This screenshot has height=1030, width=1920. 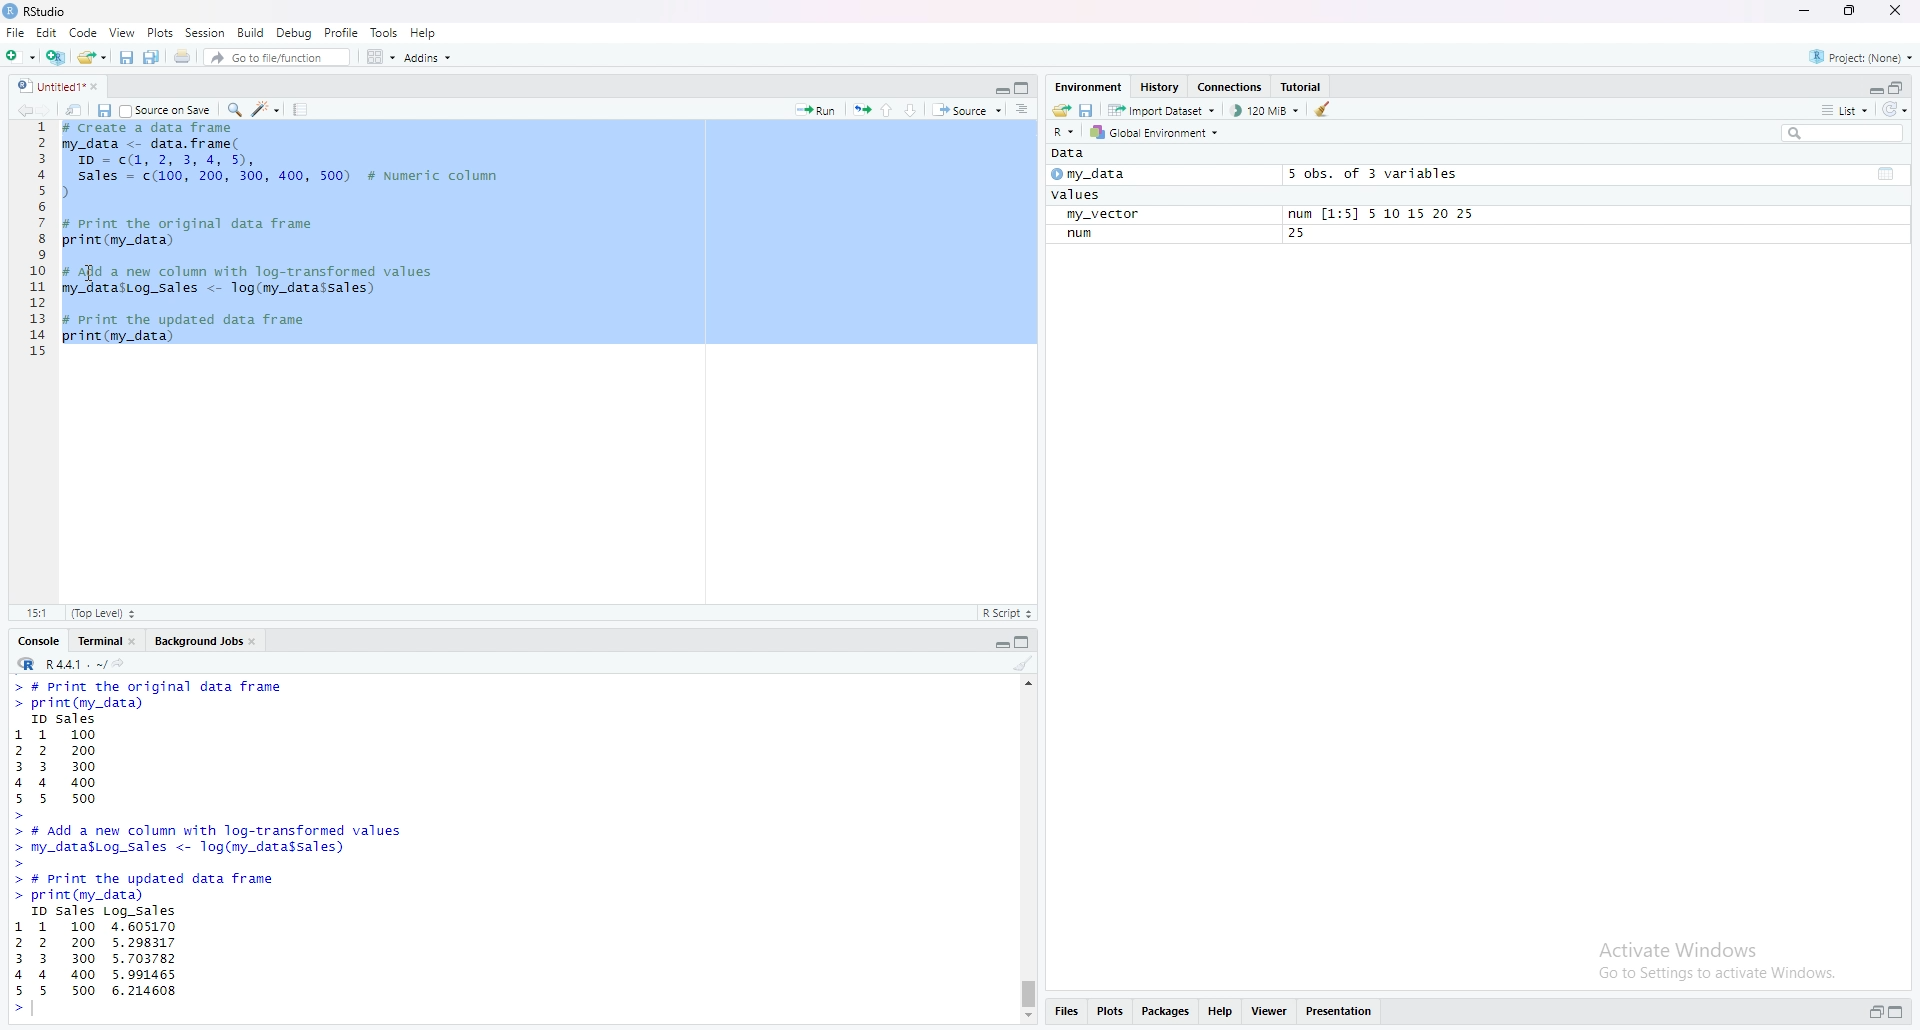 What do you see at coordinates (1221, 1015) in the screenshot?
I see `help` at bounding box center [1221, 1015].